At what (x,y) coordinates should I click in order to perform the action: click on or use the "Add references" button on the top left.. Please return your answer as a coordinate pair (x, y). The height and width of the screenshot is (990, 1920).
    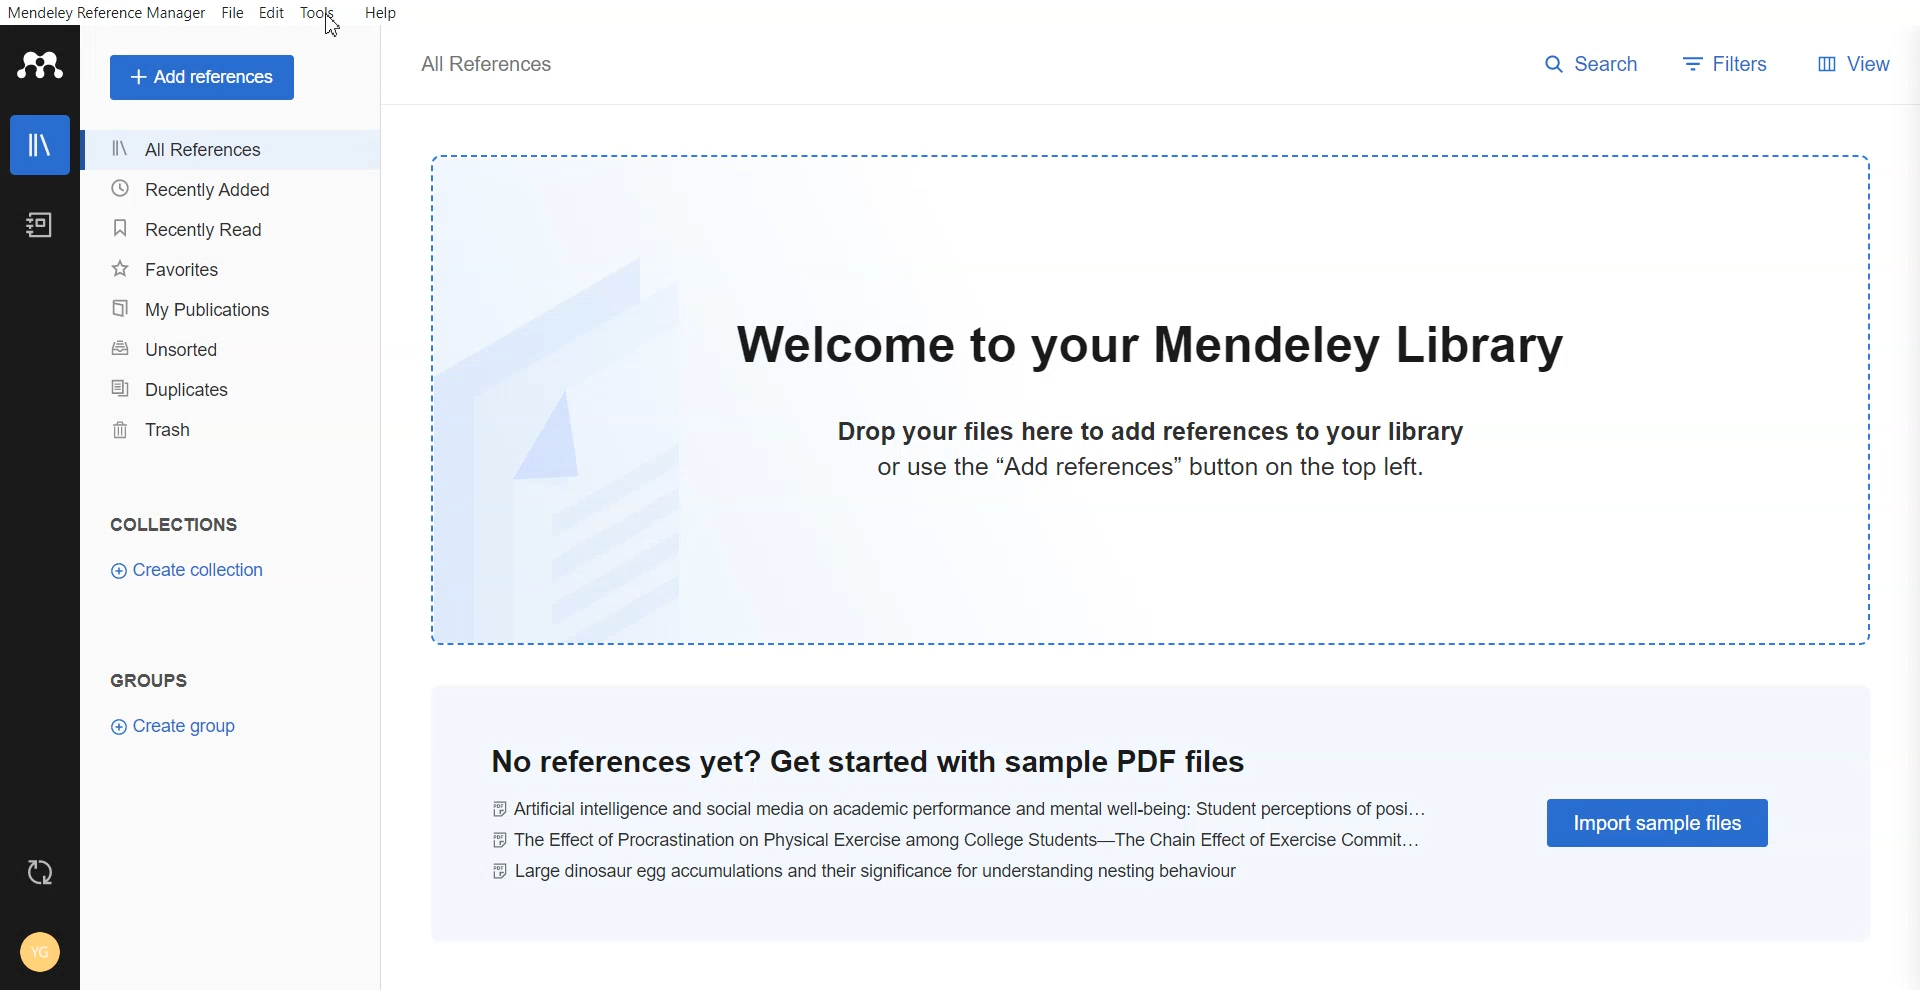
    Looking at the image, I should click on (1150, 467).